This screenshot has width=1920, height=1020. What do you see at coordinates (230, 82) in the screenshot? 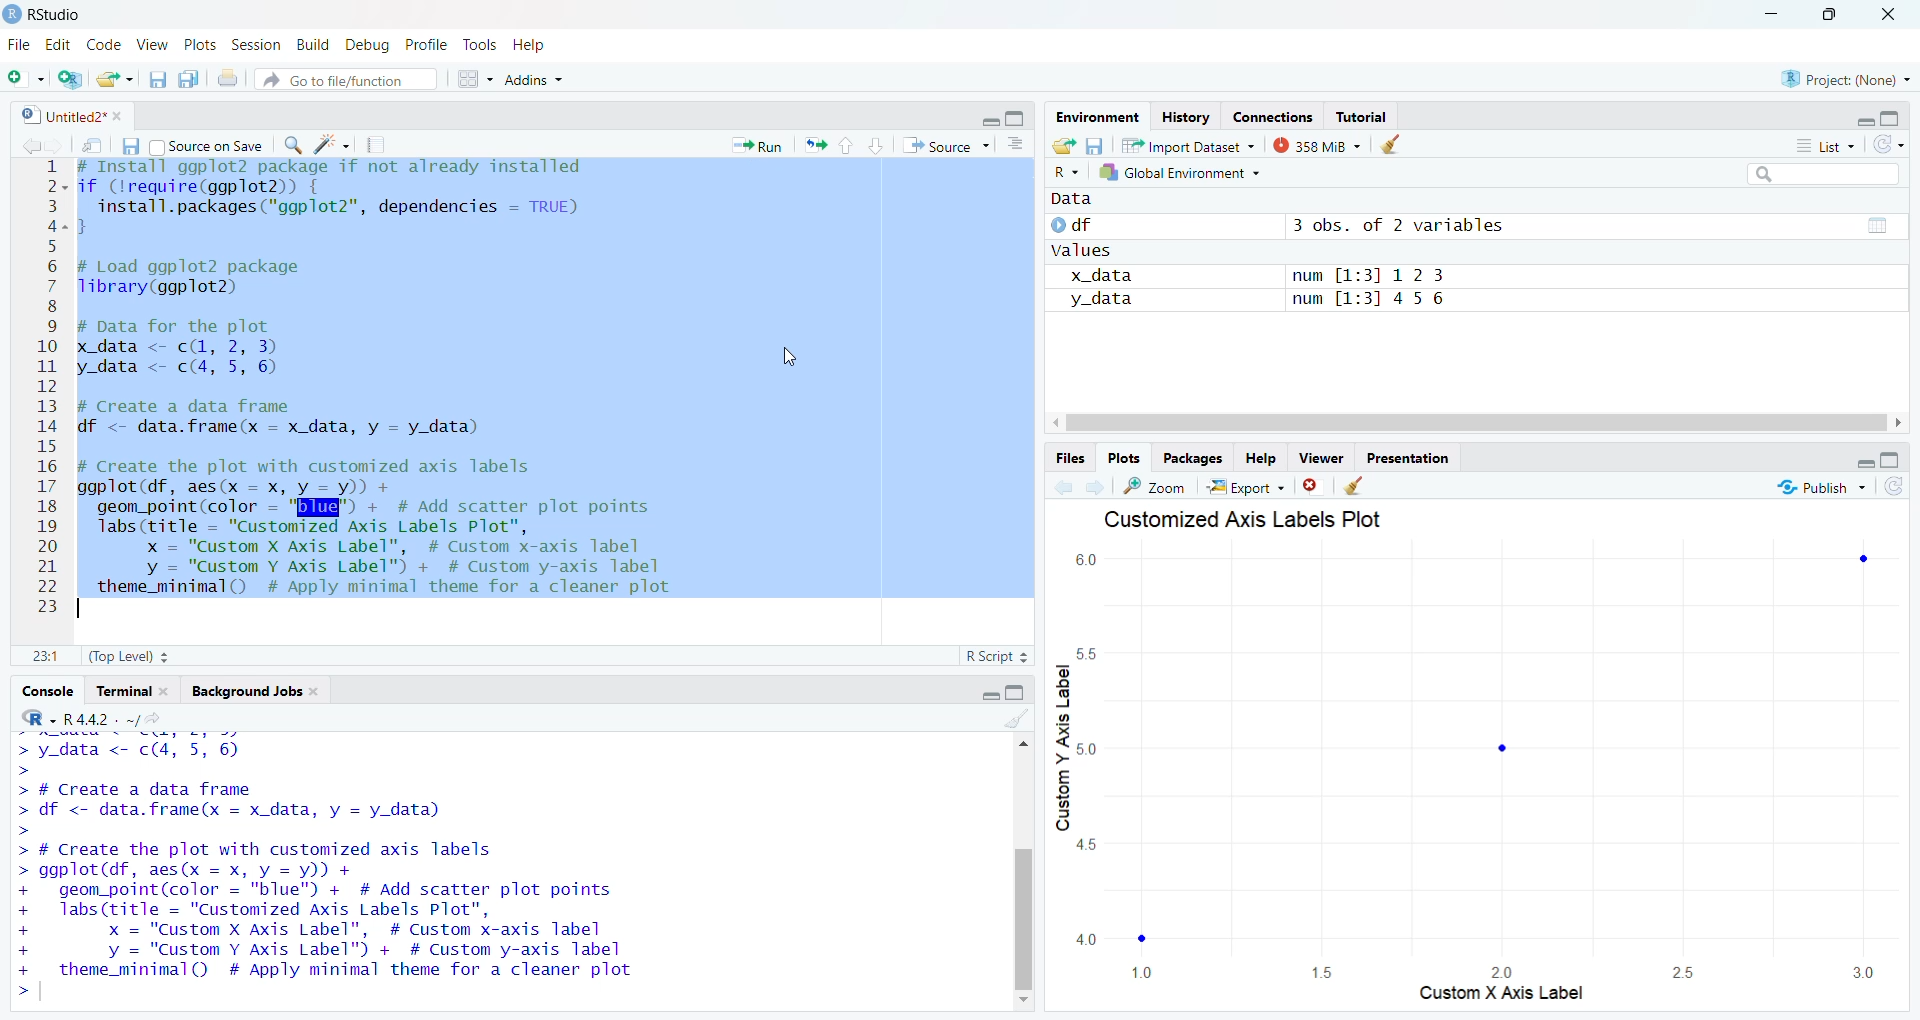
I see `print` at bounding box center [230, 82].